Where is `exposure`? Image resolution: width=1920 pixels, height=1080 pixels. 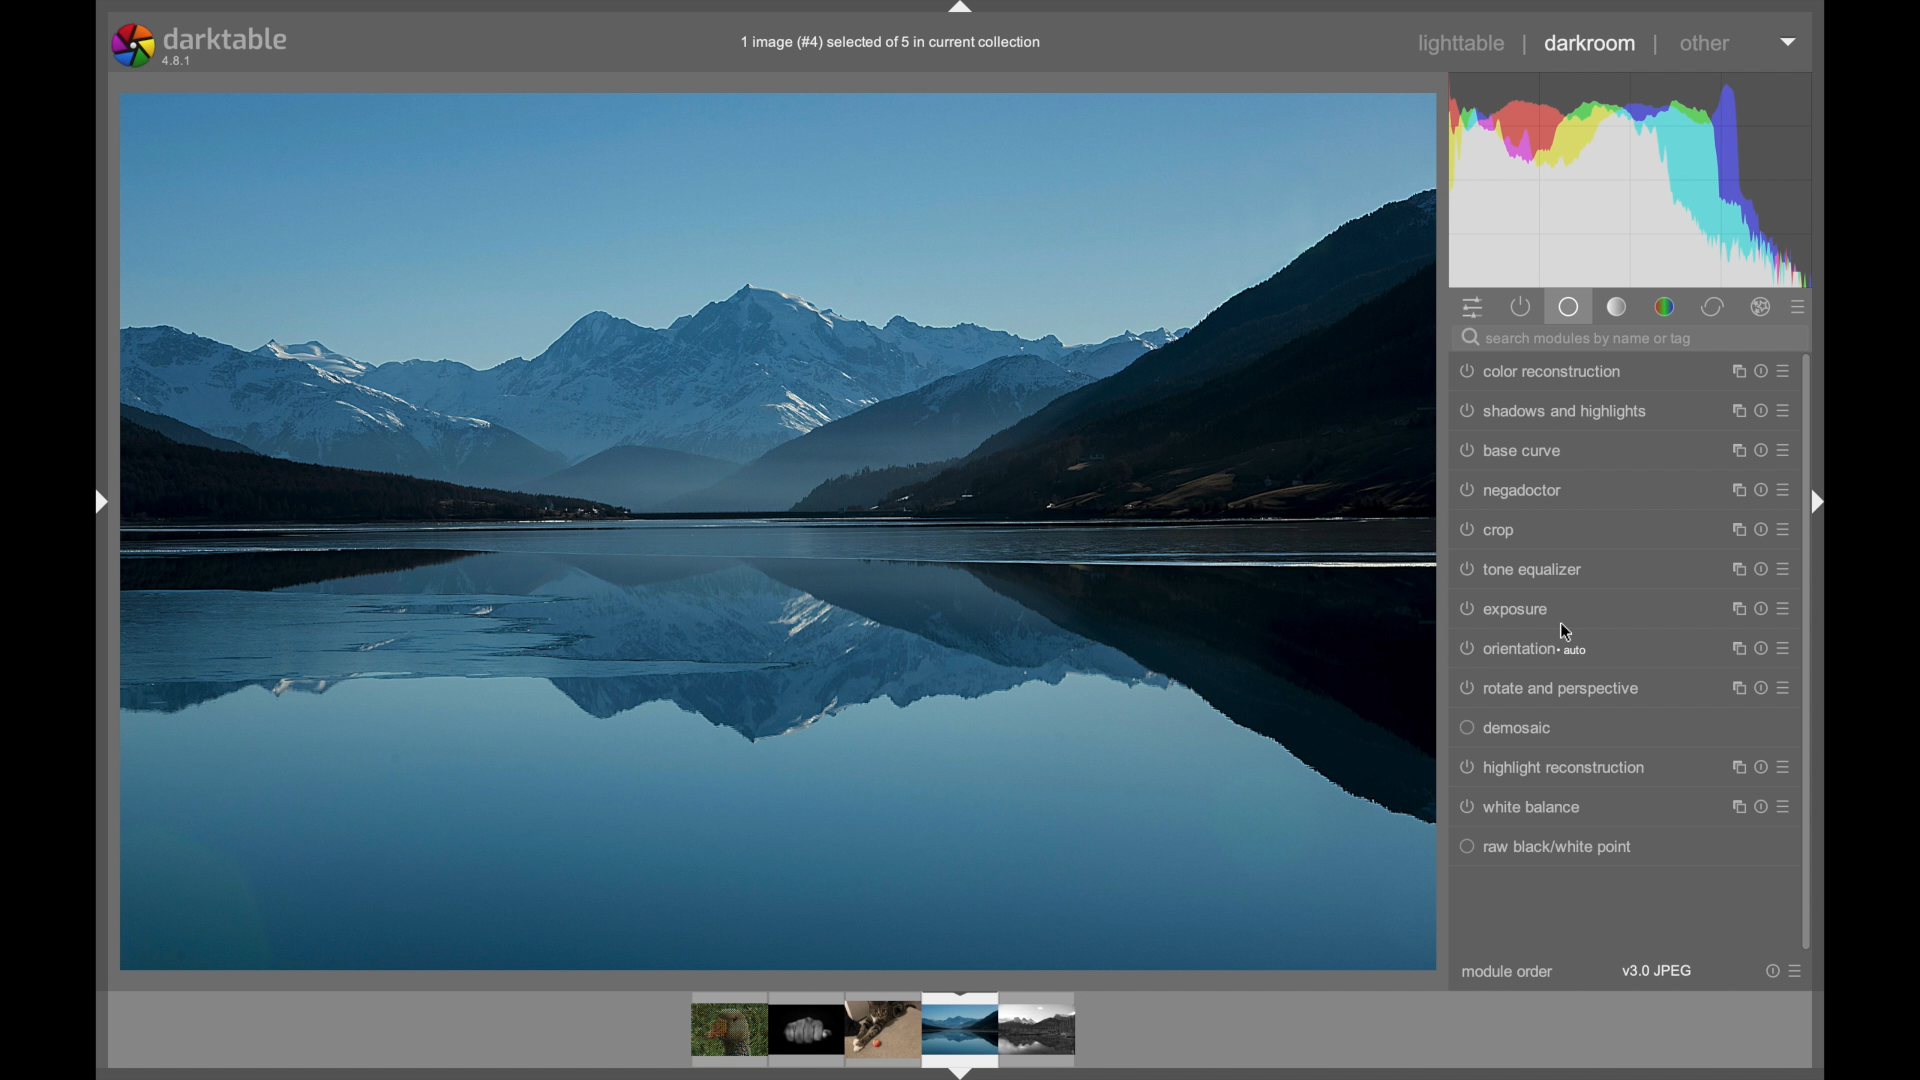
exposure is located at coordinates (1506, 609).